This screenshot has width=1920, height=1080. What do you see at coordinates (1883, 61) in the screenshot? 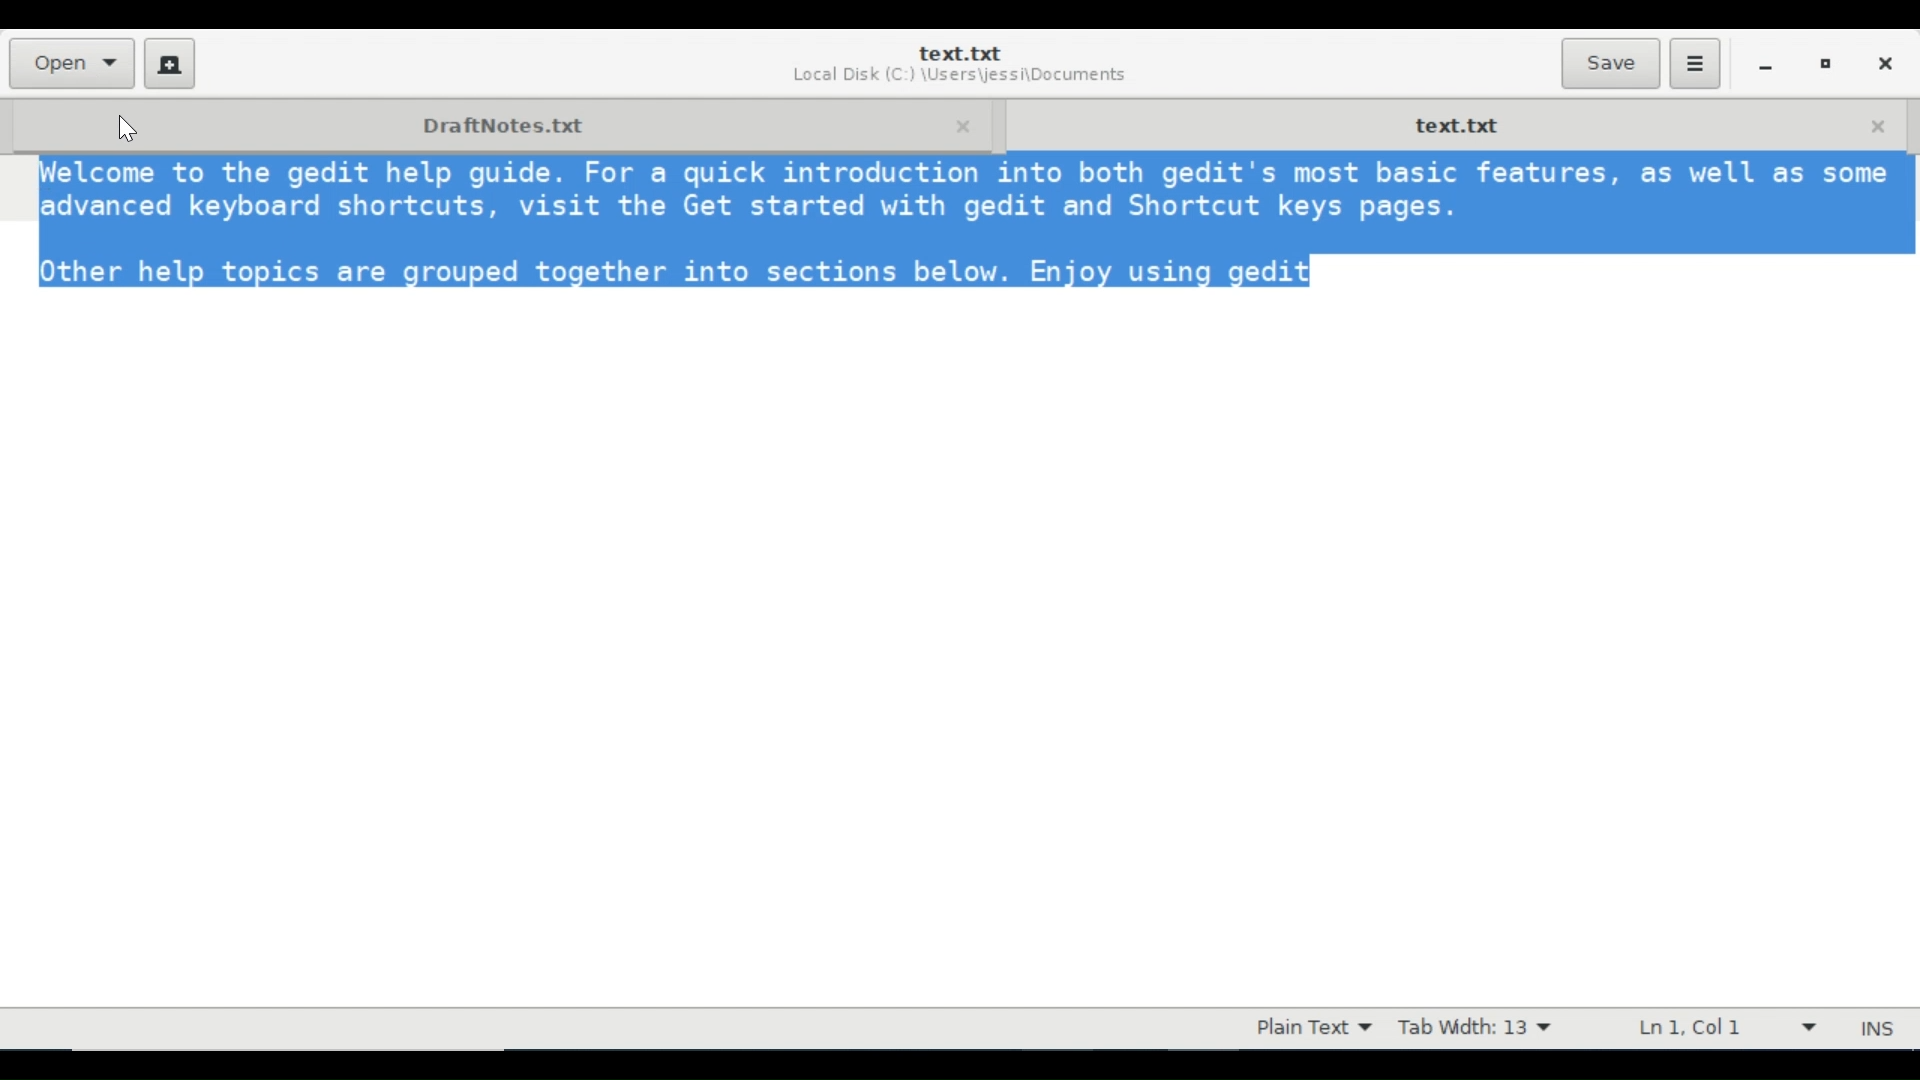
I see `Close` at bounding box center [1883, 61].